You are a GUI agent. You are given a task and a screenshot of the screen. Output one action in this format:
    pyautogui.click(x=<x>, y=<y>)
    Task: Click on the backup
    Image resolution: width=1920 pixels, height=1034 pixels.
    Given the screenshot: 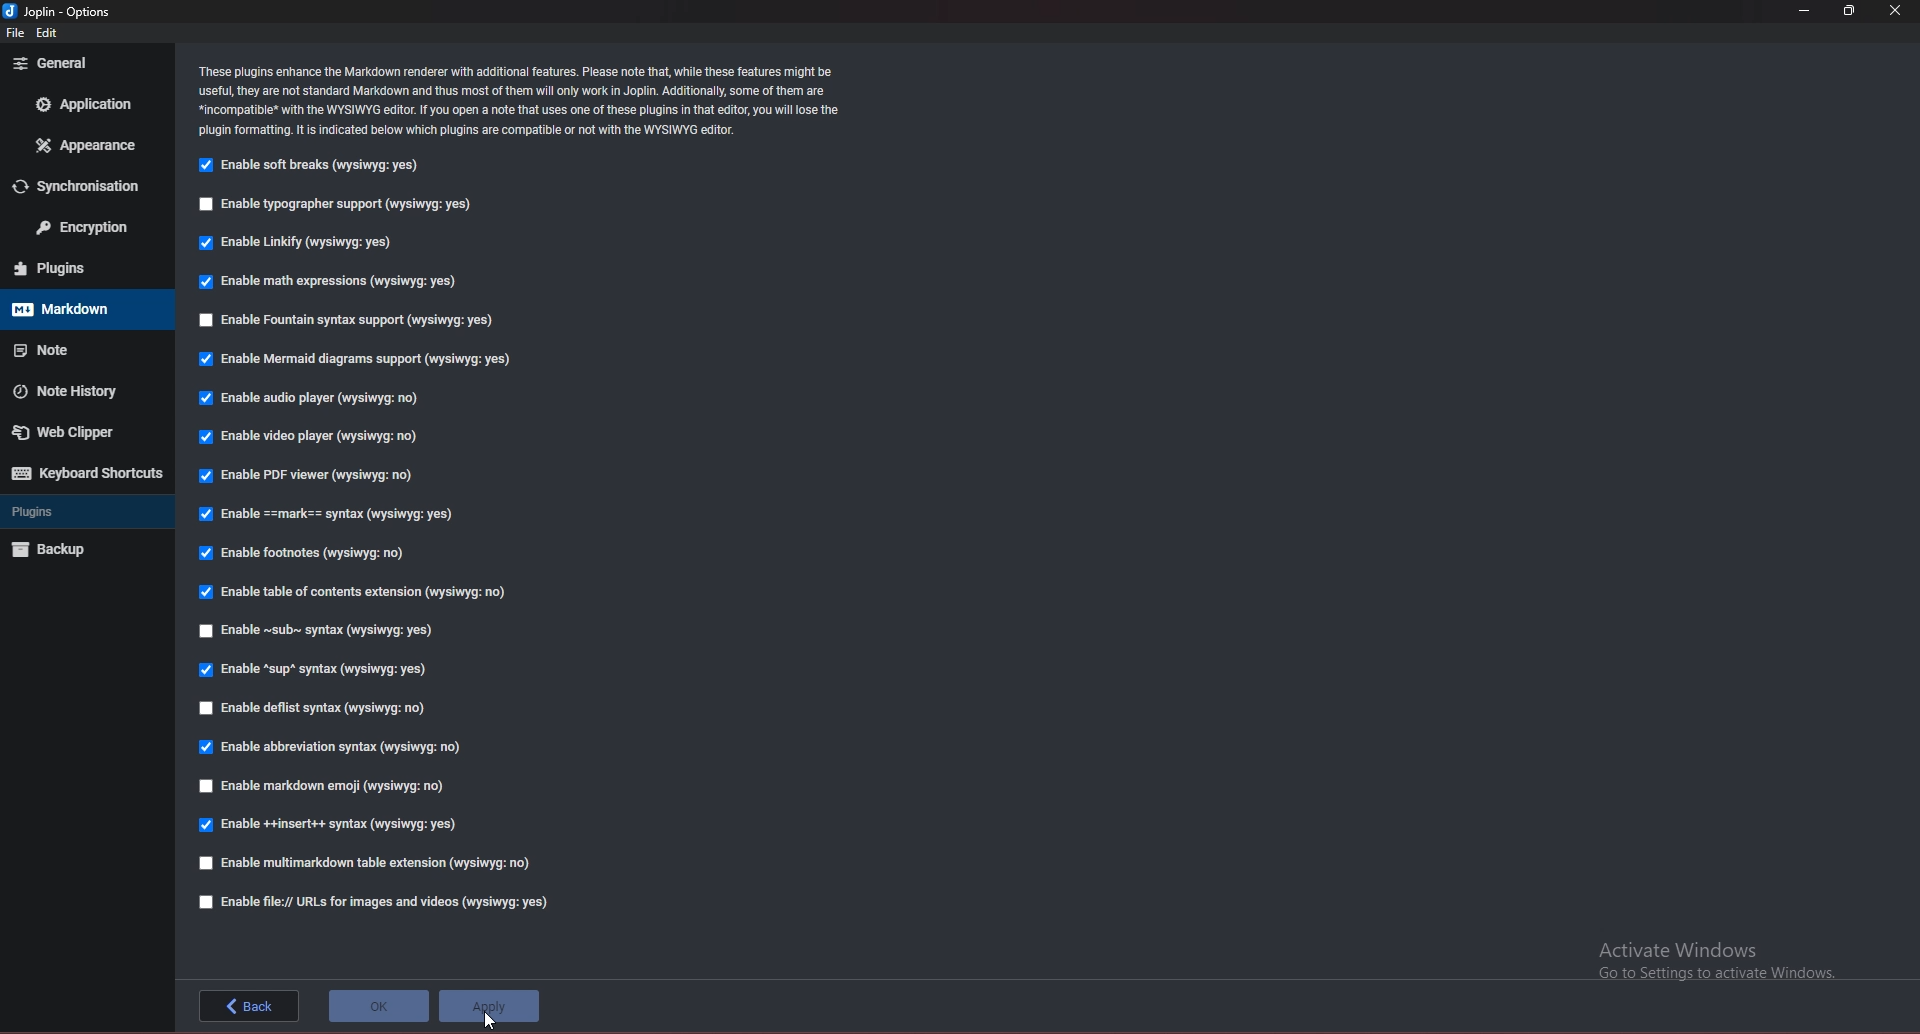 What is the action you would take?
    pyautogui.click(x=80, y=550)
    